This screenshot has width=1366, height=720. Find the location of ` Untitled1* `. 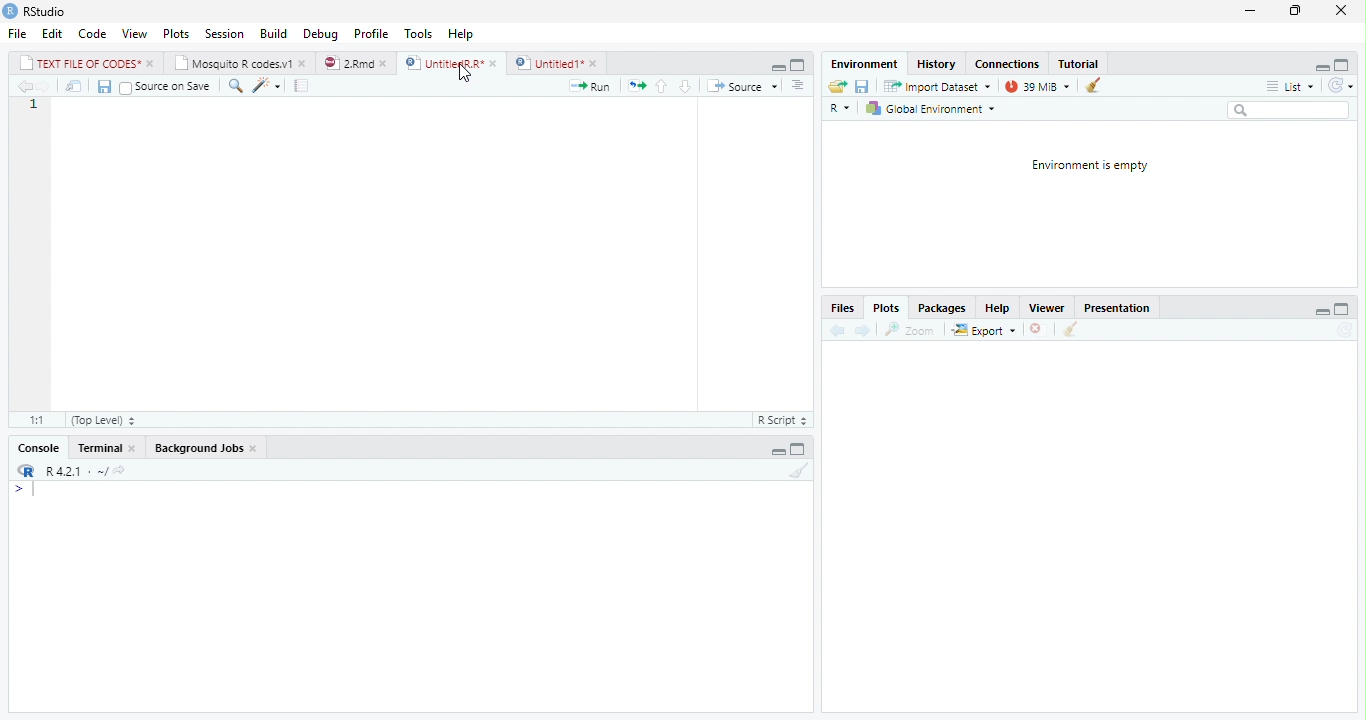

 Untitled1*  is located at coordinates (557, 62).